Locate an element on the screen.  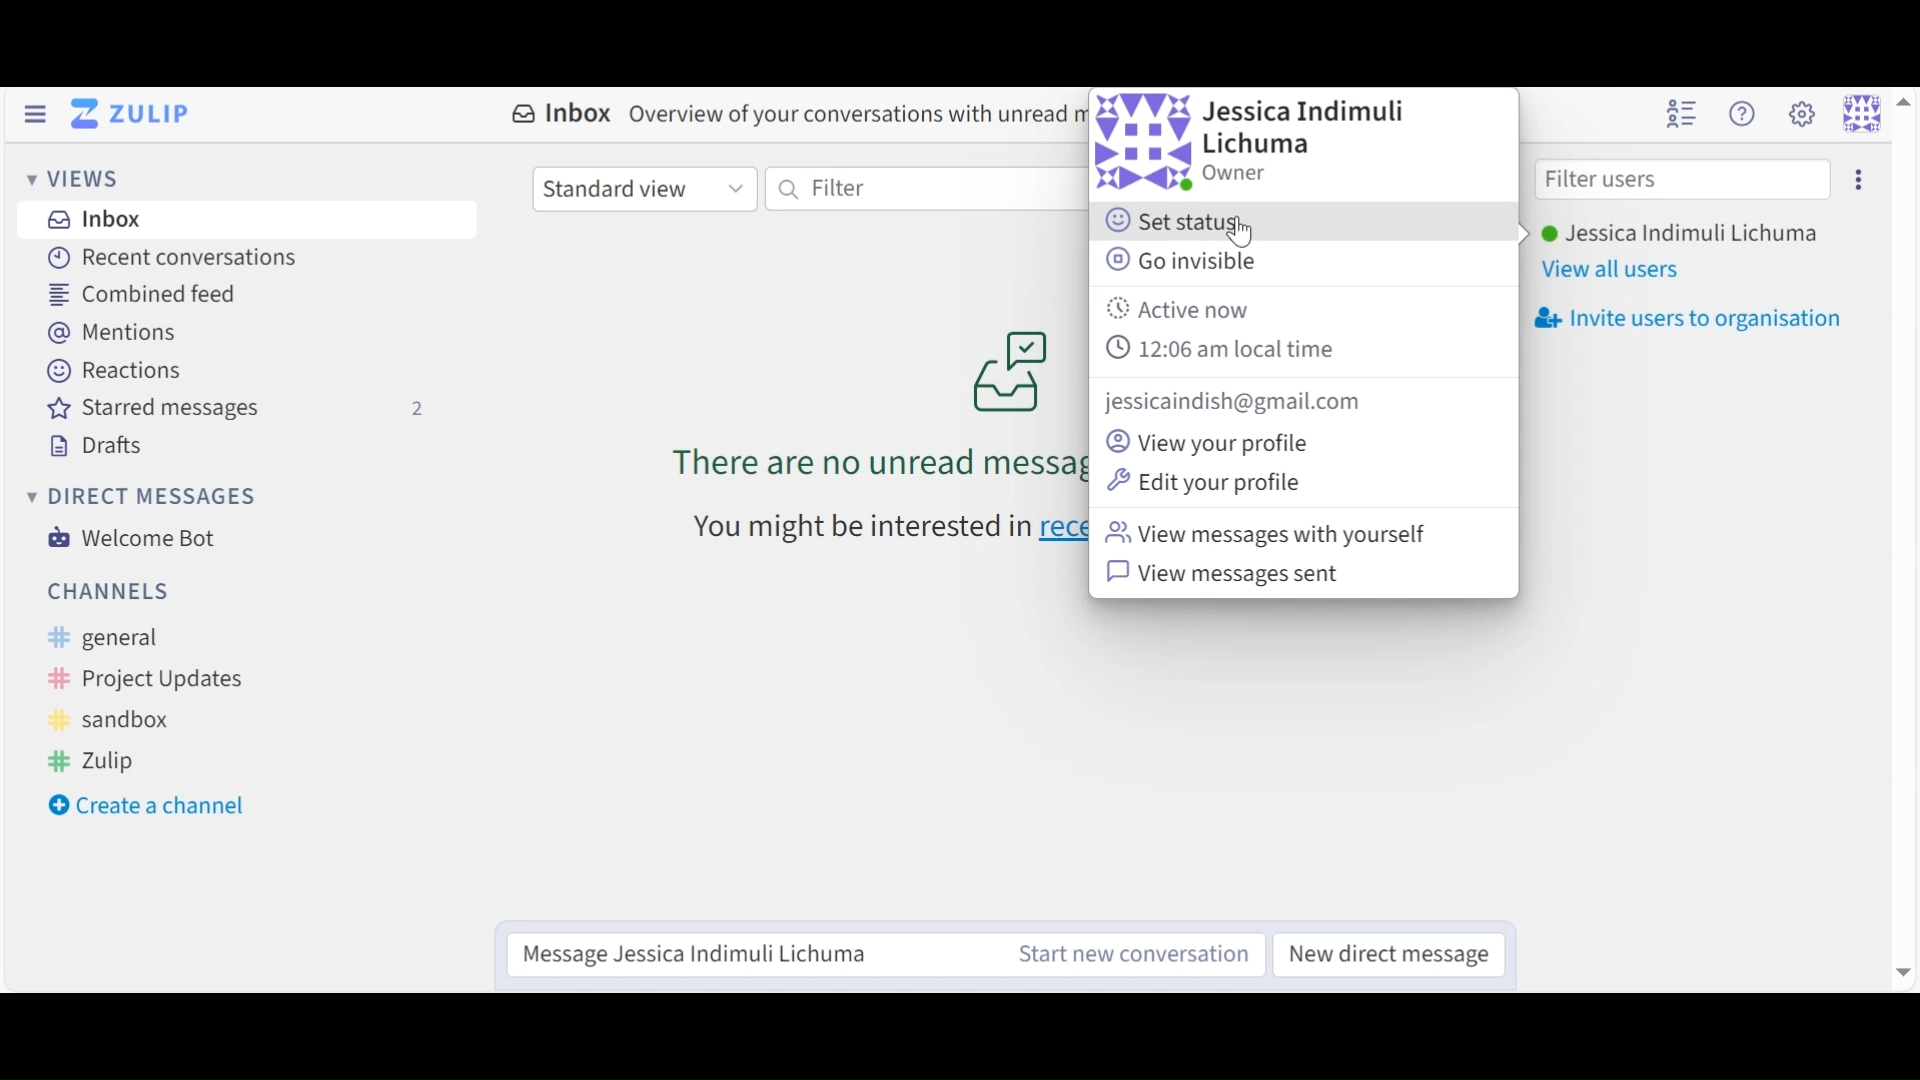
Create a new Channel is located at coordinates (155, 808).